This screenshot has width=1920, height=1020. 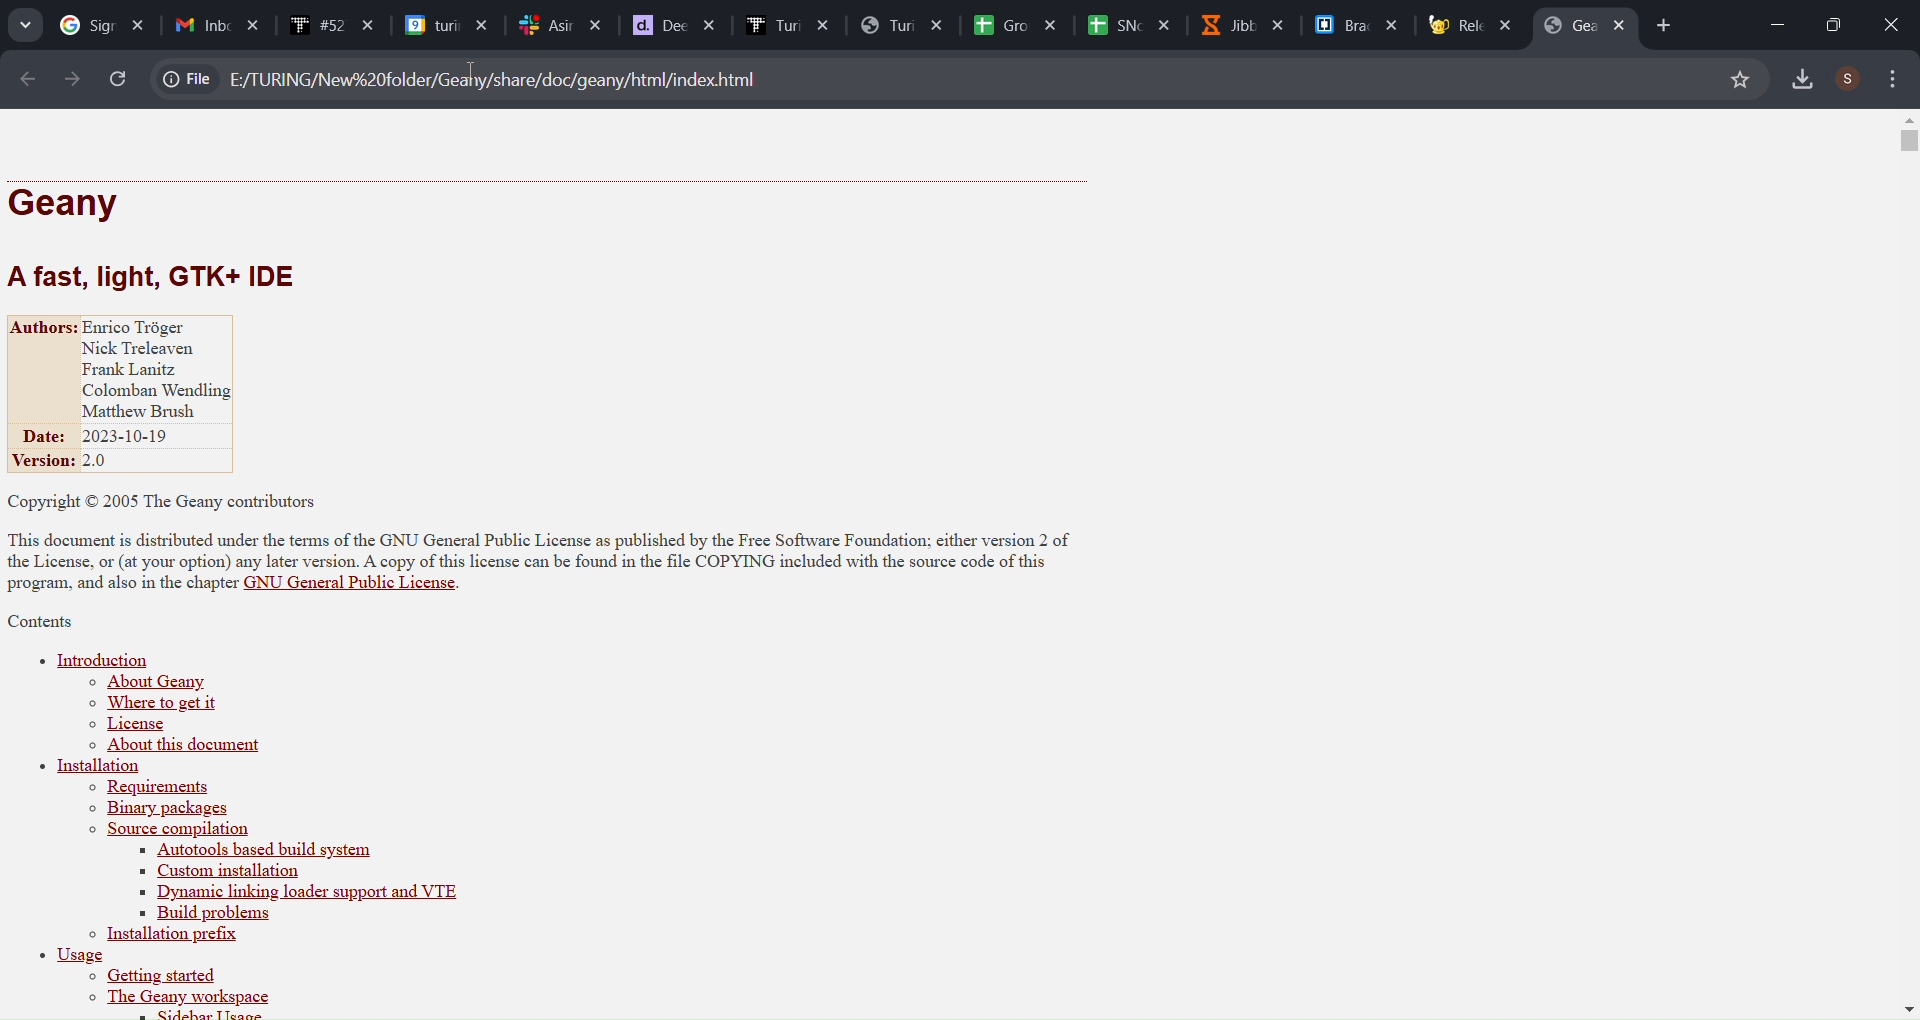 What do you see at coordinates (1667, 26) in the screenshot?
I see `add tab` at bounding box center [1667, 26].